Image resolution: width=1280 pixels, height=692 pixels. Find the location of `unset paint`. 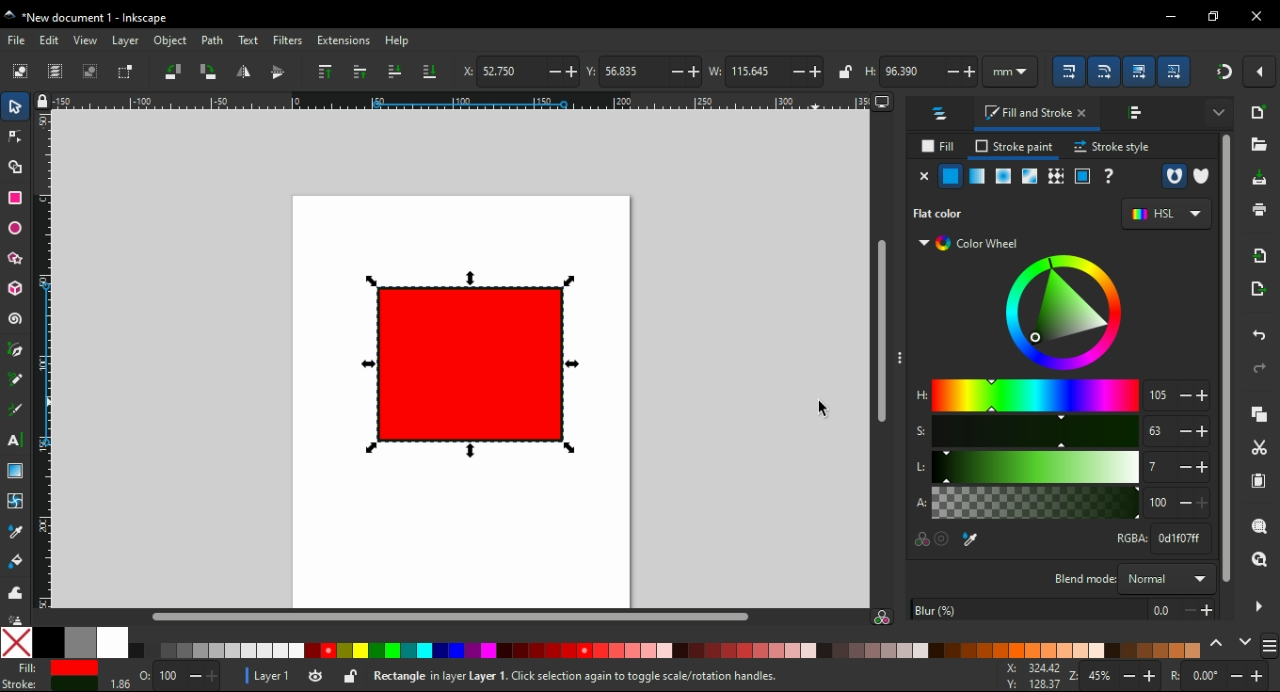

unset paint is located at coordinates (1109, 176).